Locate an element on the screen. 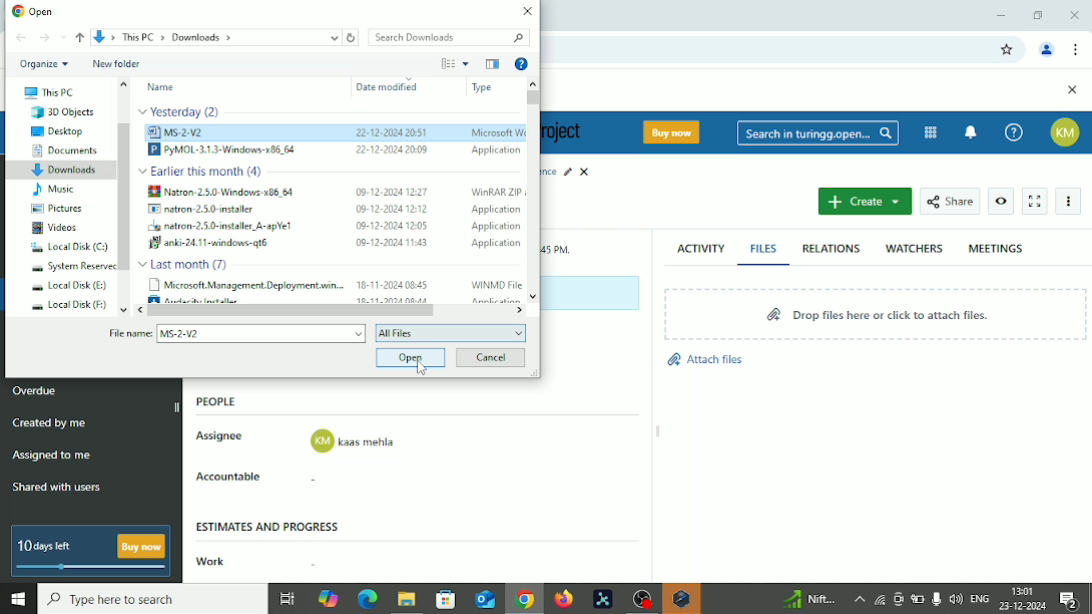 The width and height of the screenshot is (1092, 614). Local Disk (F:) is located at coordinates (64, 307).